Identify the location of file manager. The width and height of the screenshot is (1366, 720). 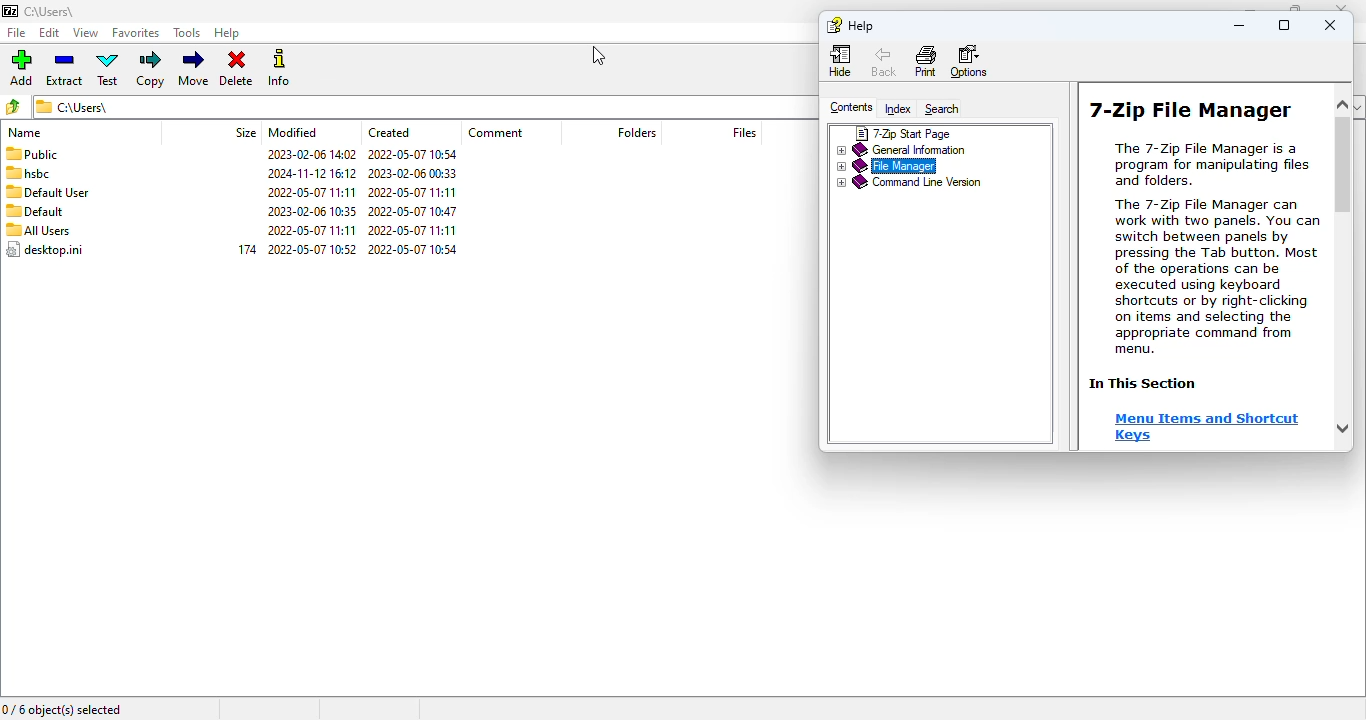
(887, 166).